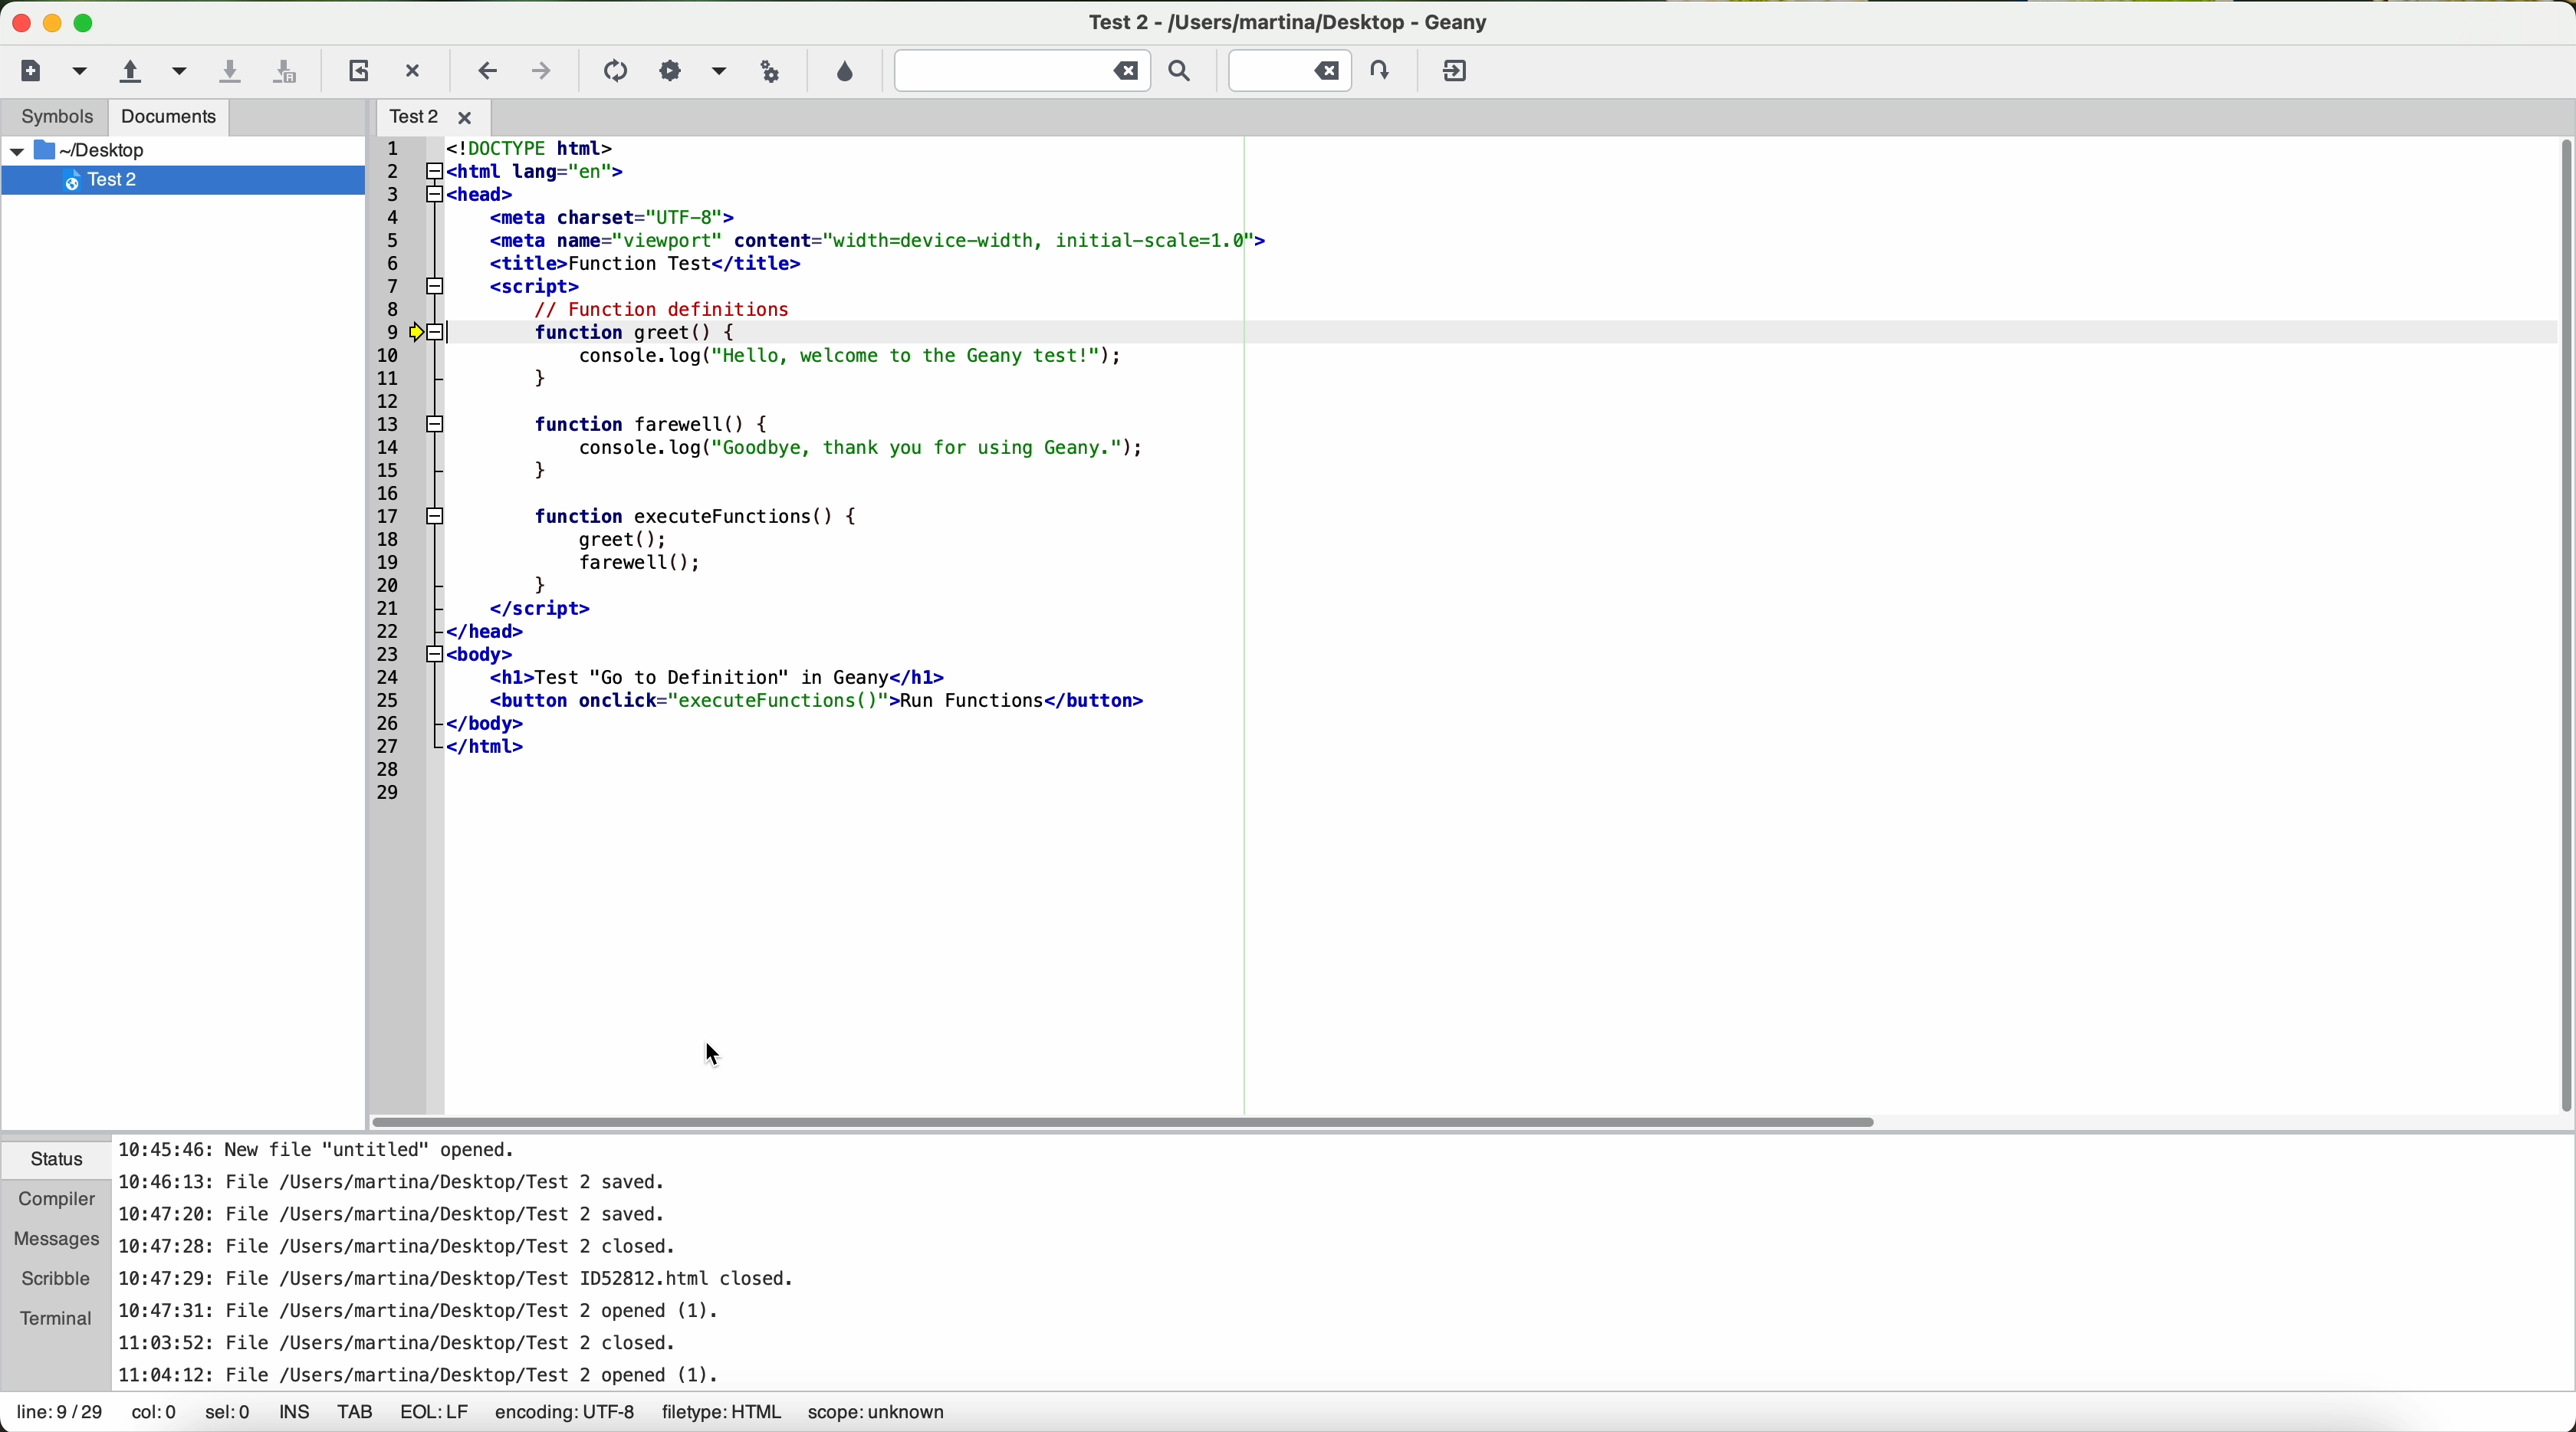 The height and width of the screenshot is (1432, 2576). Describe the element at coordinates (1315, 70) in the screenshot. I see `jump to the entered line numbered` at that location.